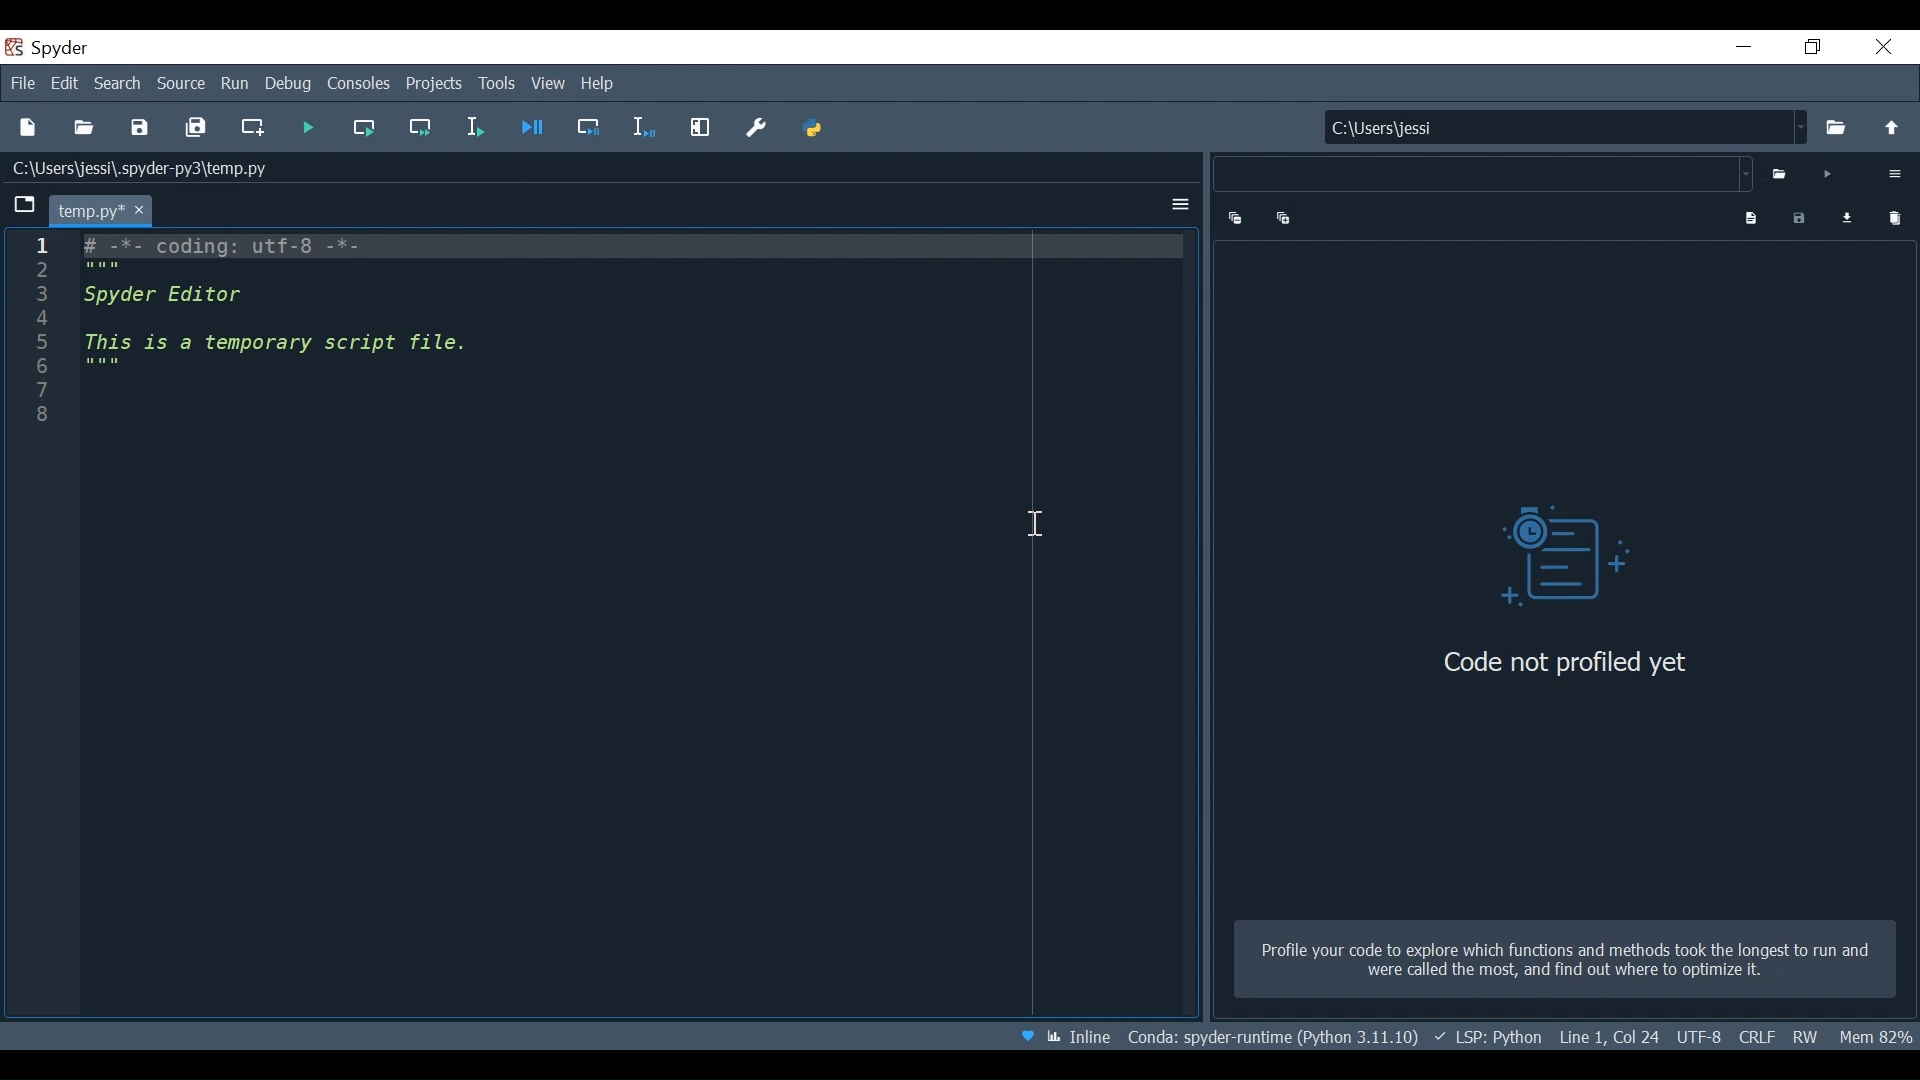 Image resolution: width=1920 pixels, height=1080 pixels. I want to click on spyder, so click(70, 46).